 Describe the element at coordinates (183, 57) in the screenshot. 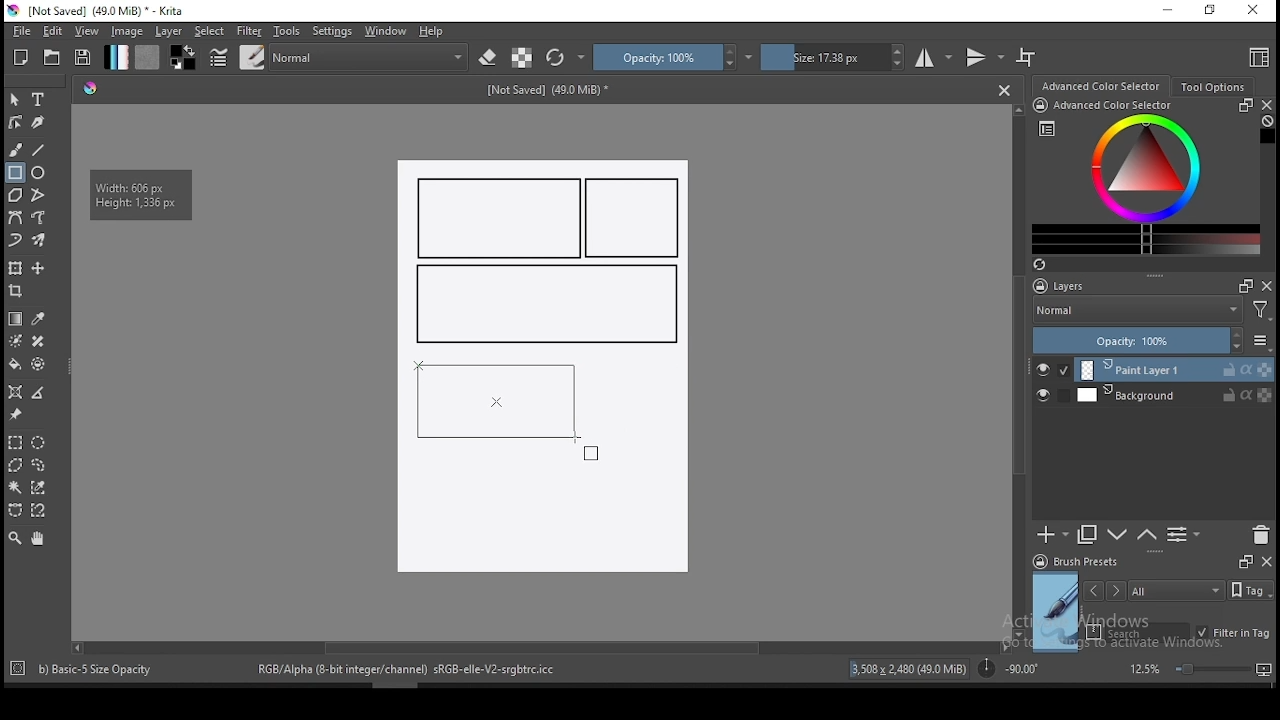

I see `colors` at that location.